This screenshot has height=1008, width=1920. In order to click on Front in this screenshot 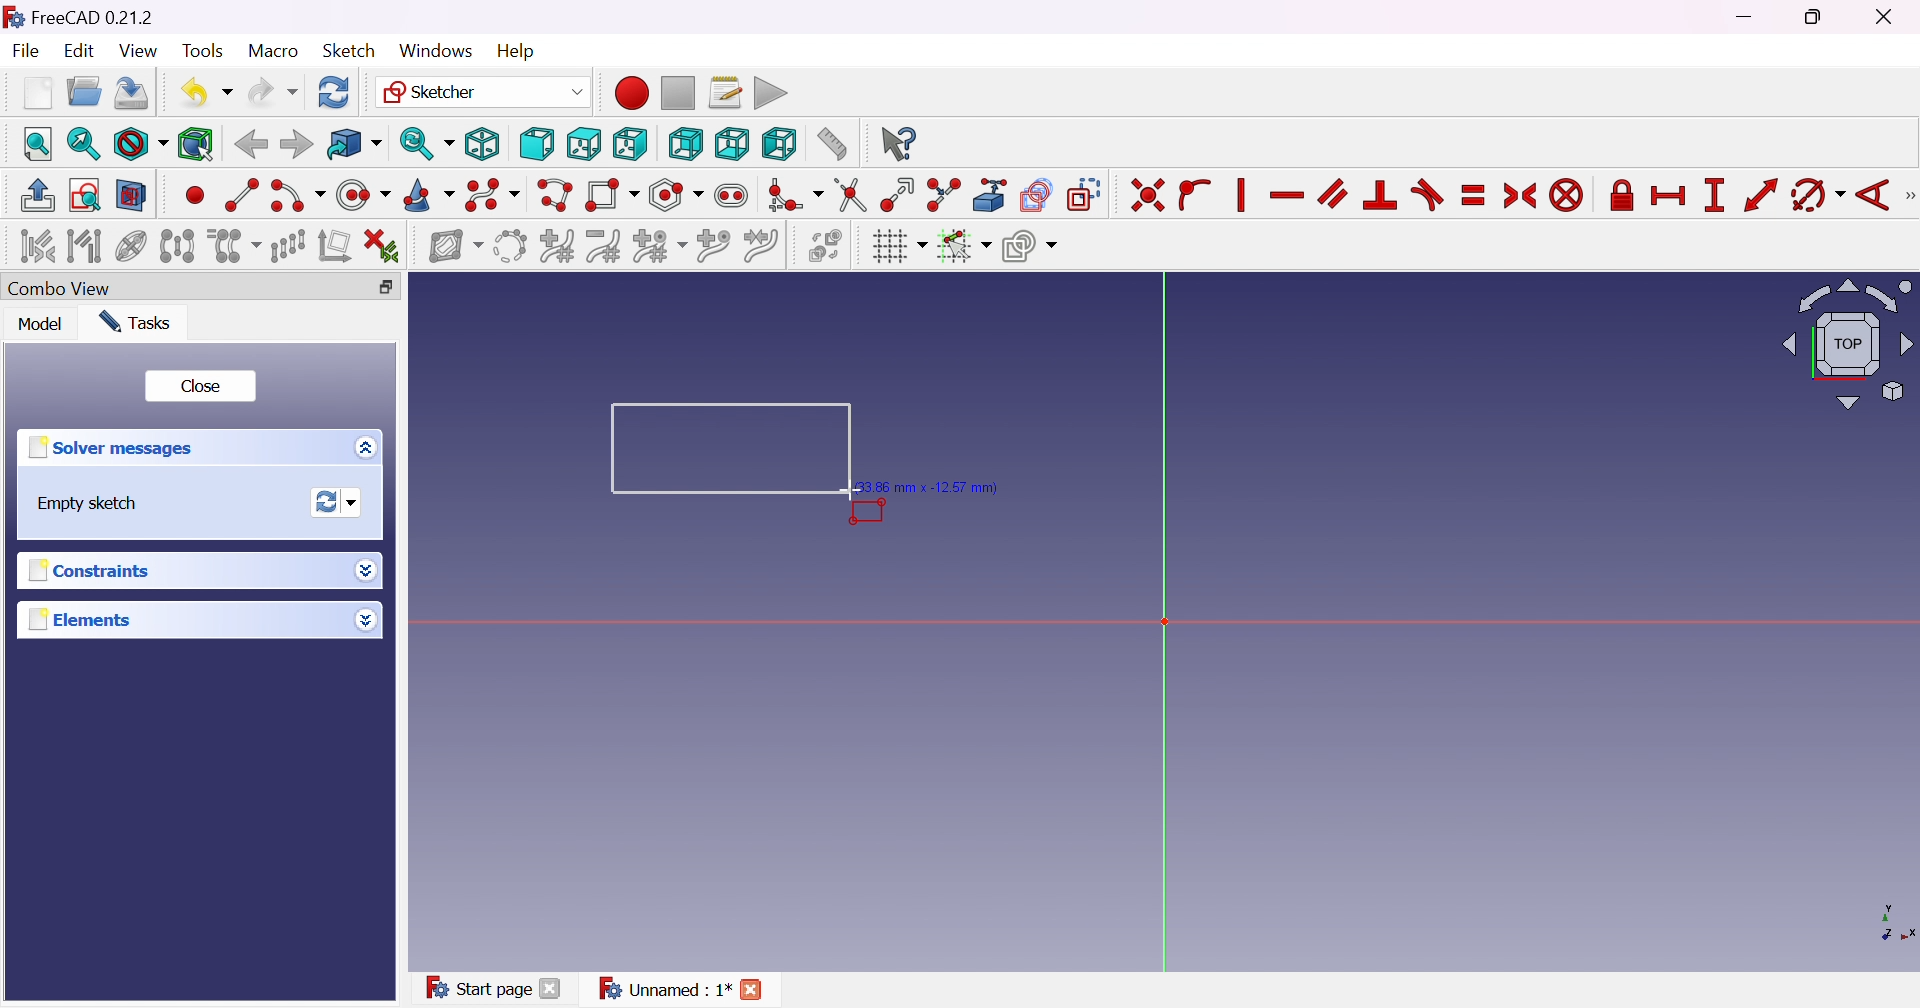, I will do `click(536, 145)`.